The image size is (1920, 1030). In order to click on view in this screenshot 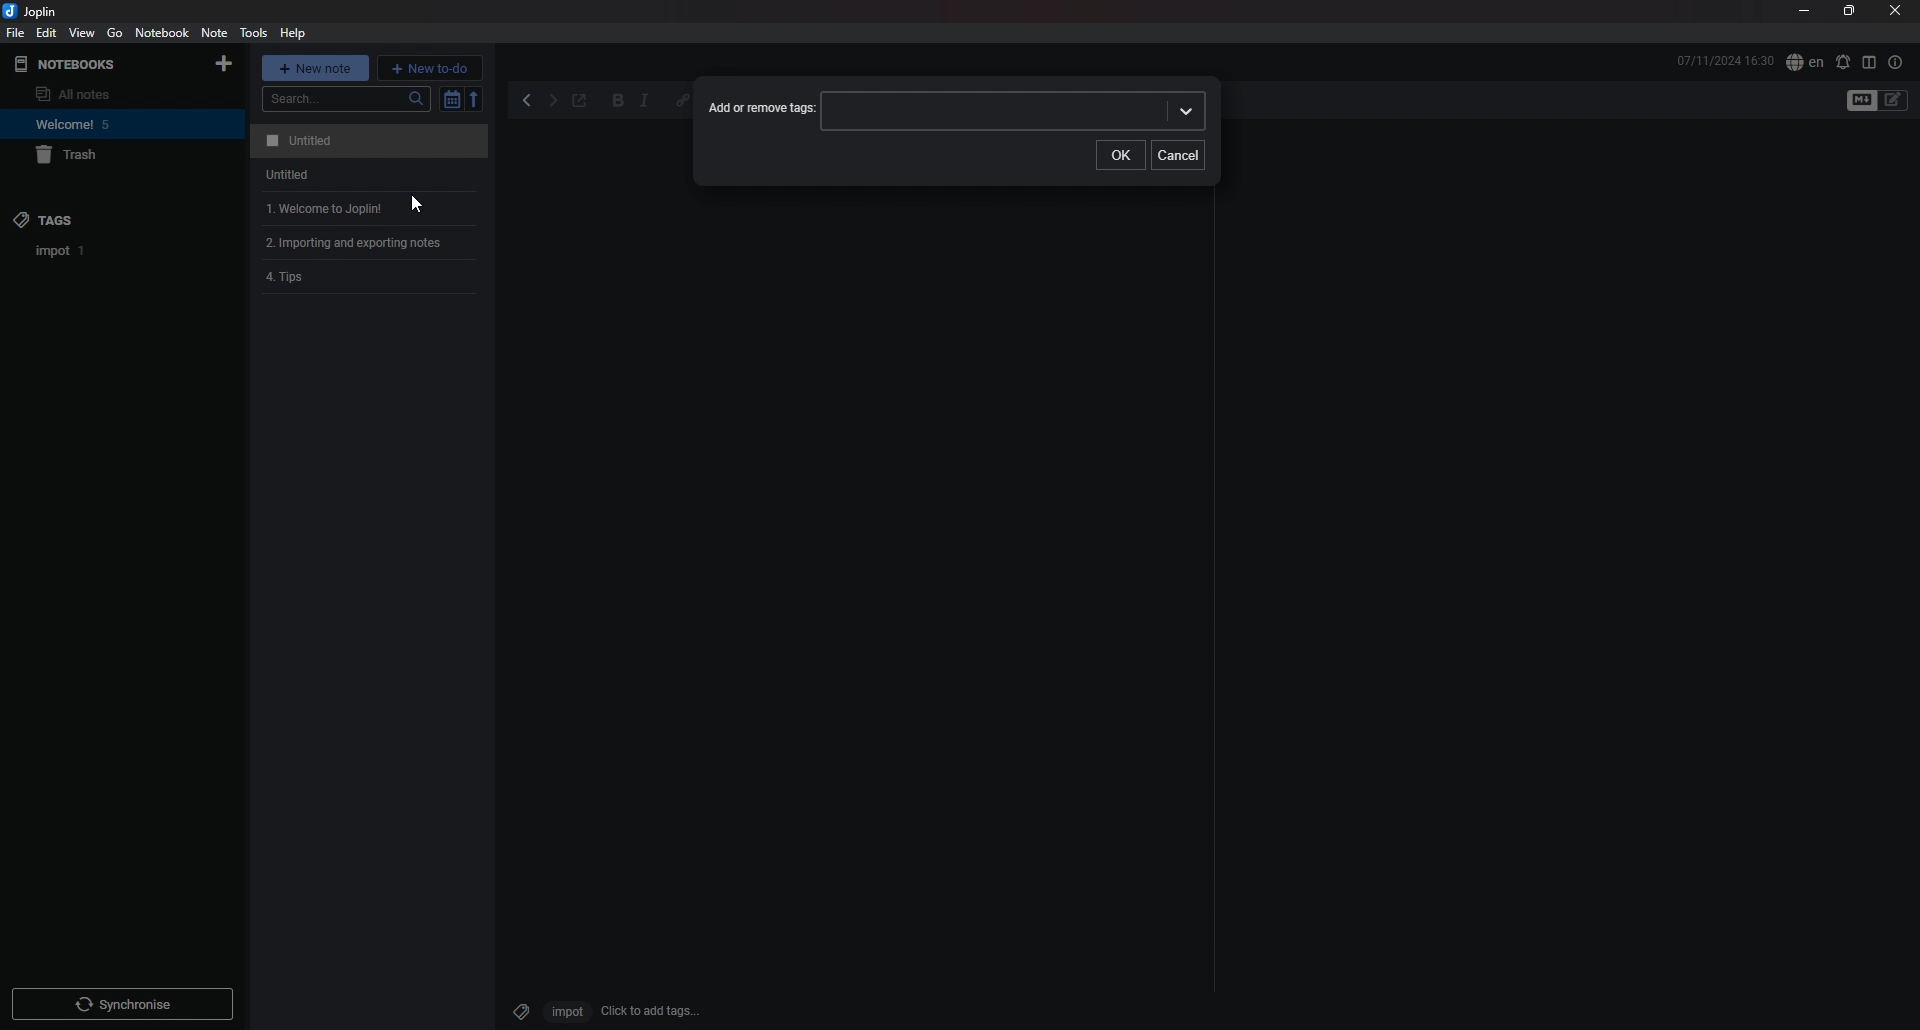, I will do `click(83, 33)`.